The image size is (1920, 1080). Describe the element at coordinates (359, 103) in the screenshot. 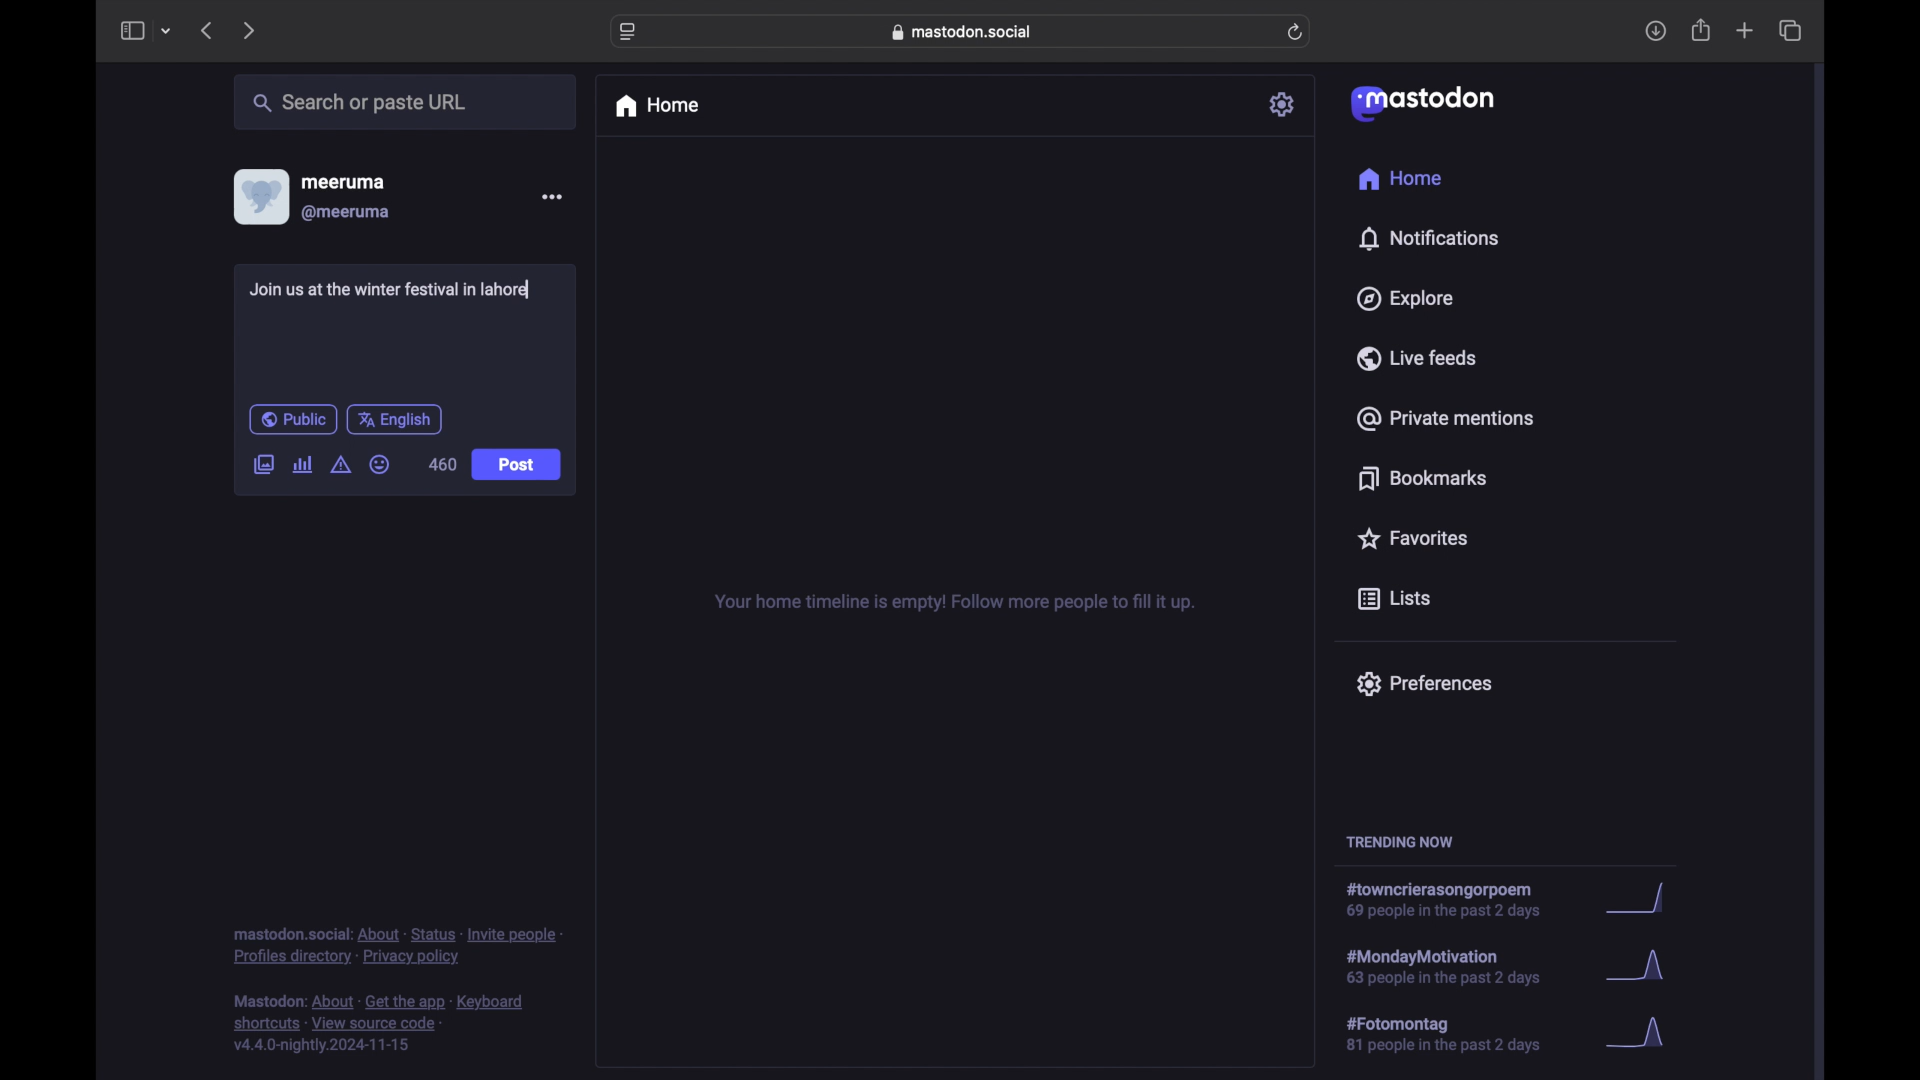

I see `search or paste url` at that location.